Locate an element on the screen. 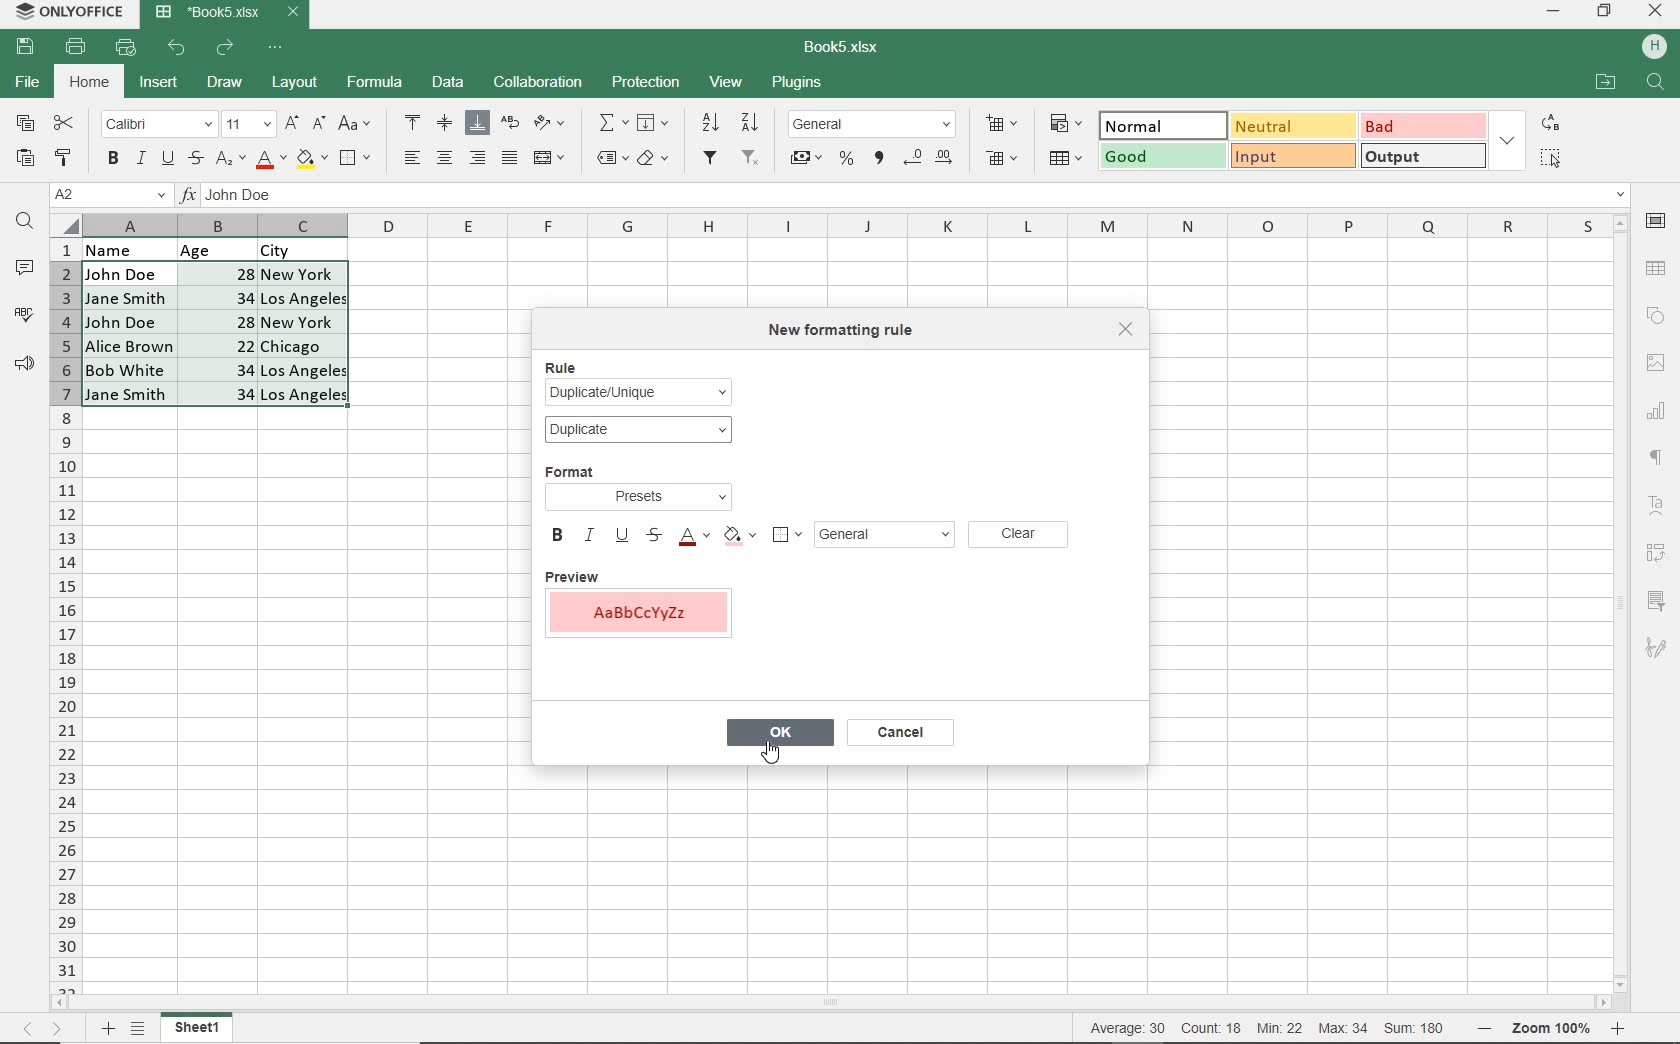 The image size is (1680, 1044). VIEW is located at coordinates (728, 81).